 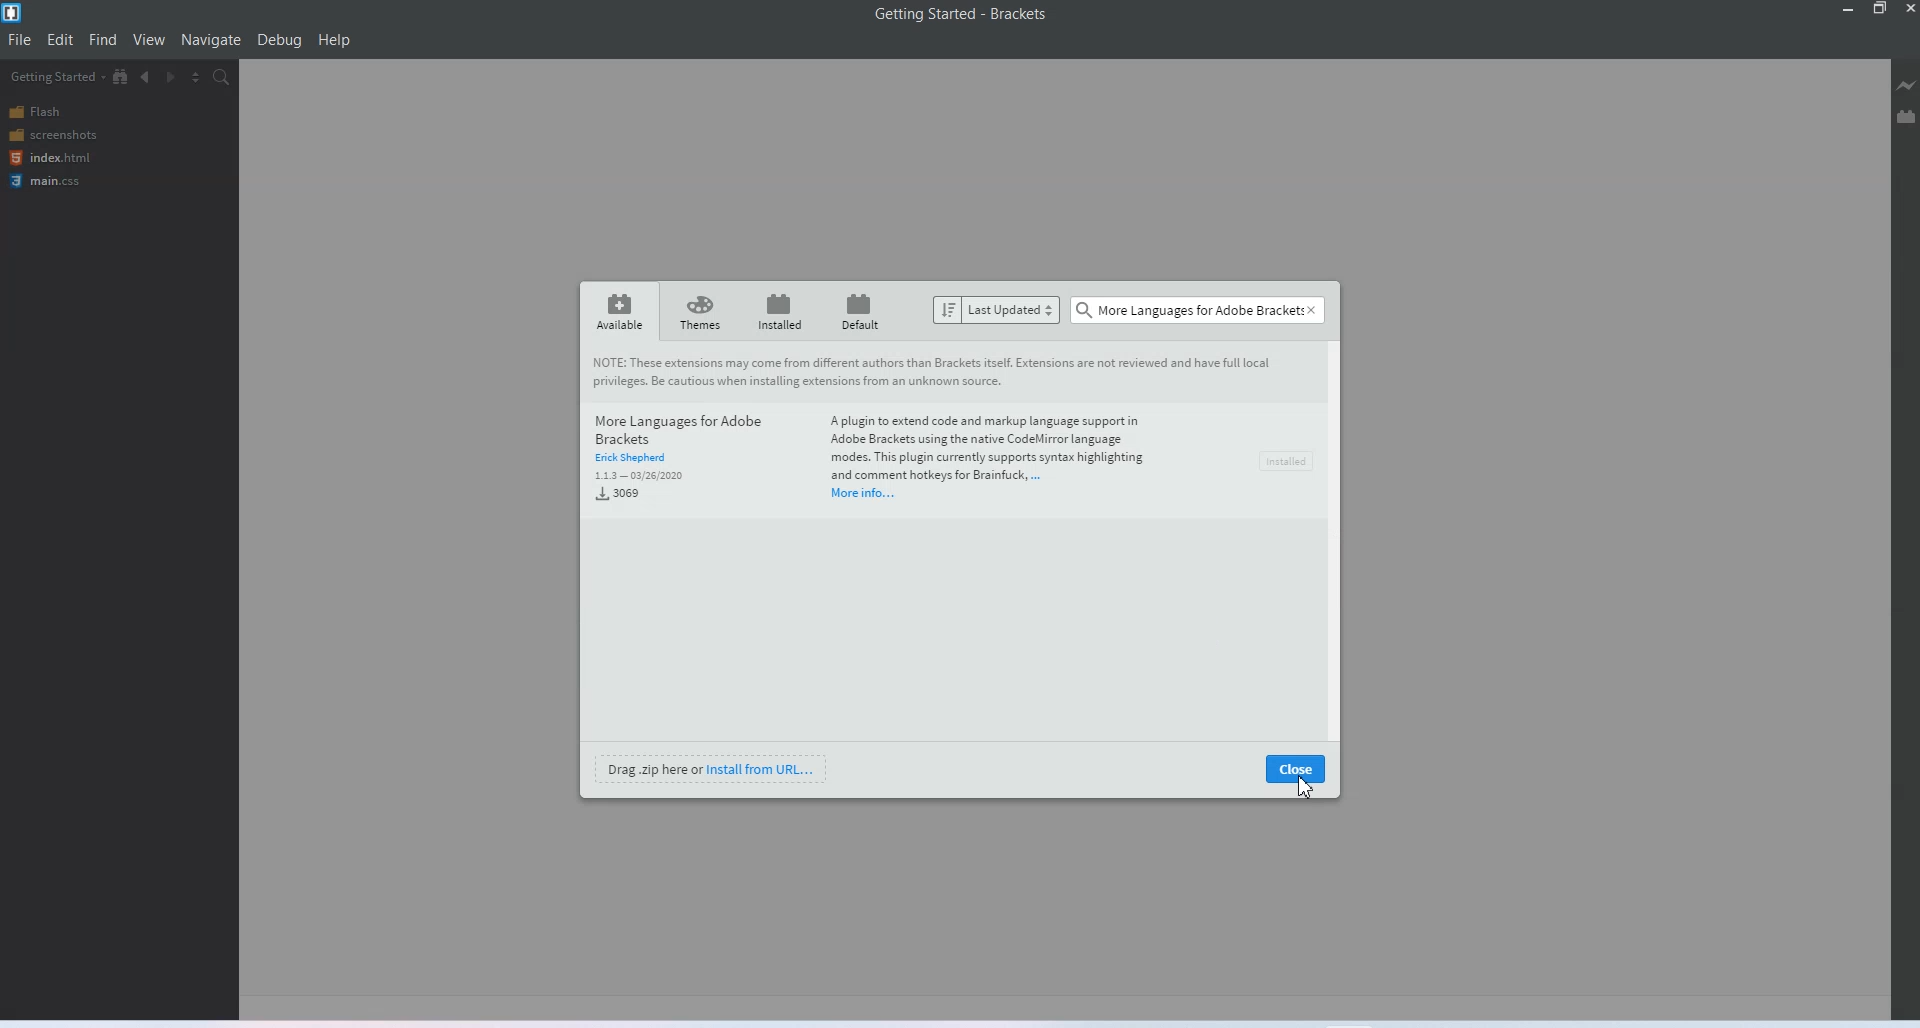 I want to click on Getting started, so click(x=913, y=13).